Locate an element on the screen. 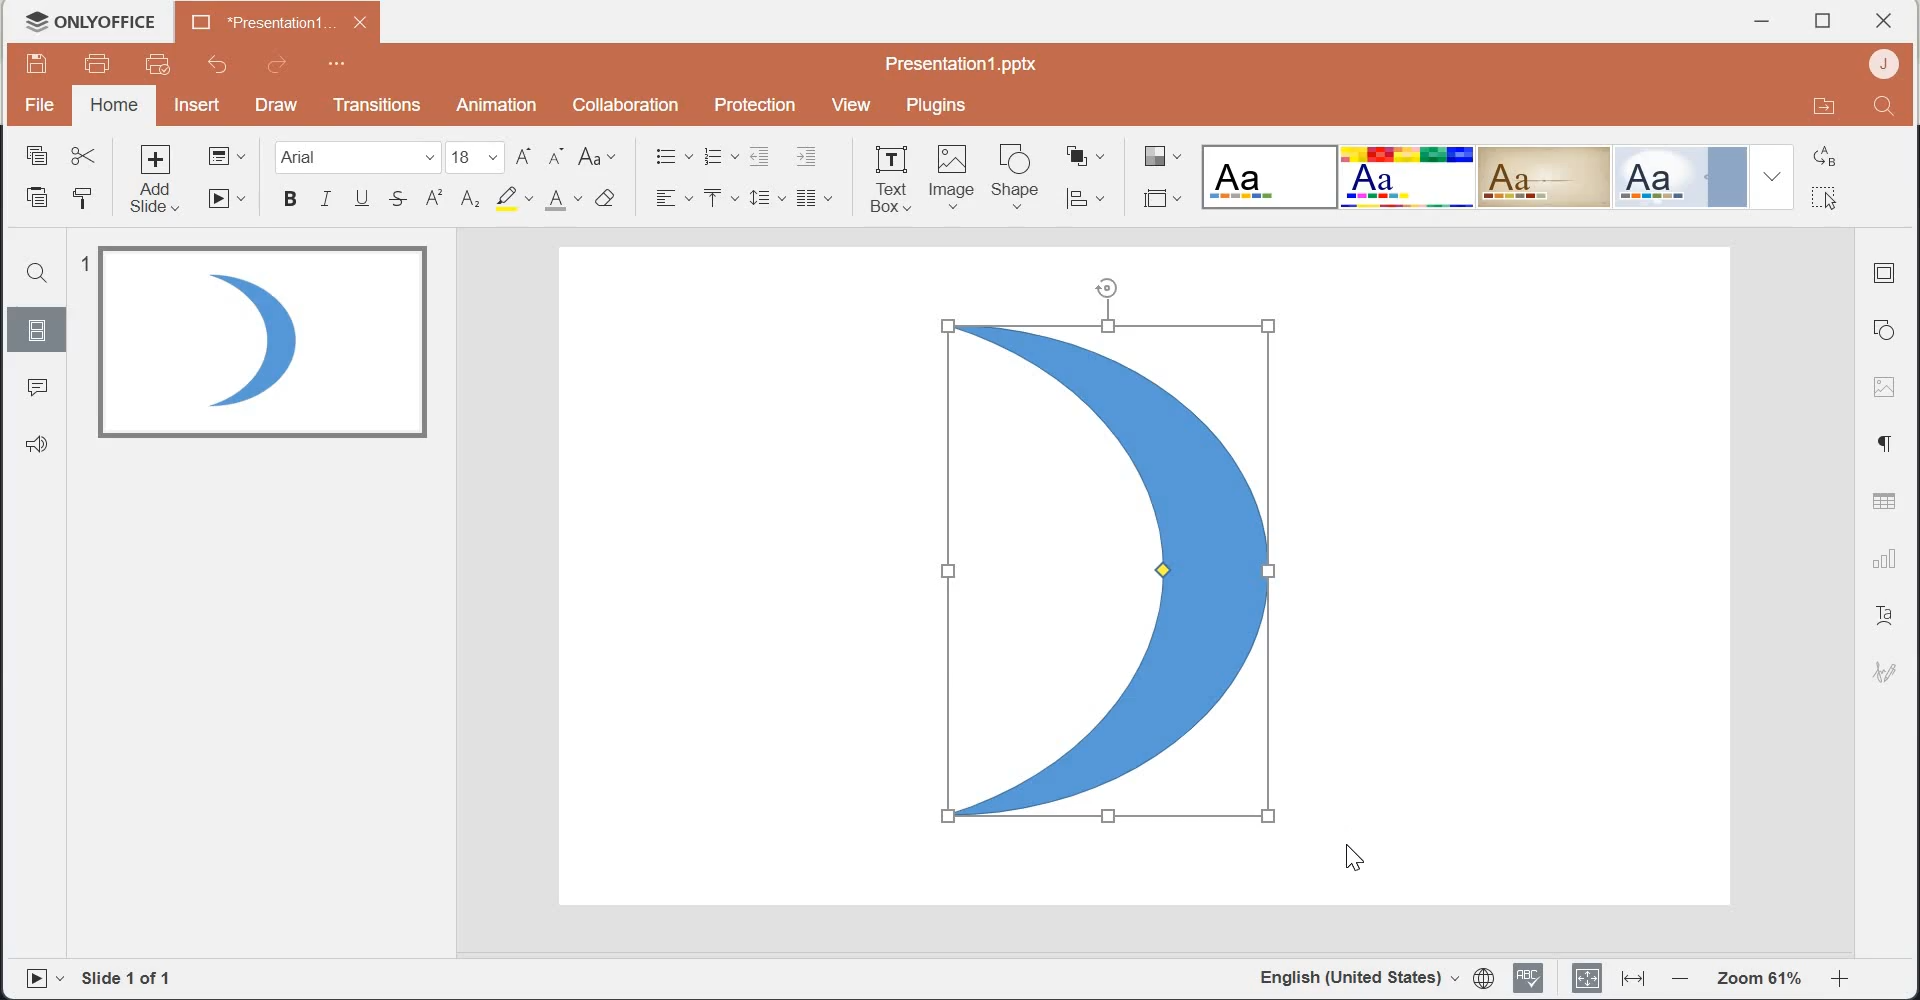 This screenshot has width=1920, height=1000. Basic is located at coordinates (1408, 176).